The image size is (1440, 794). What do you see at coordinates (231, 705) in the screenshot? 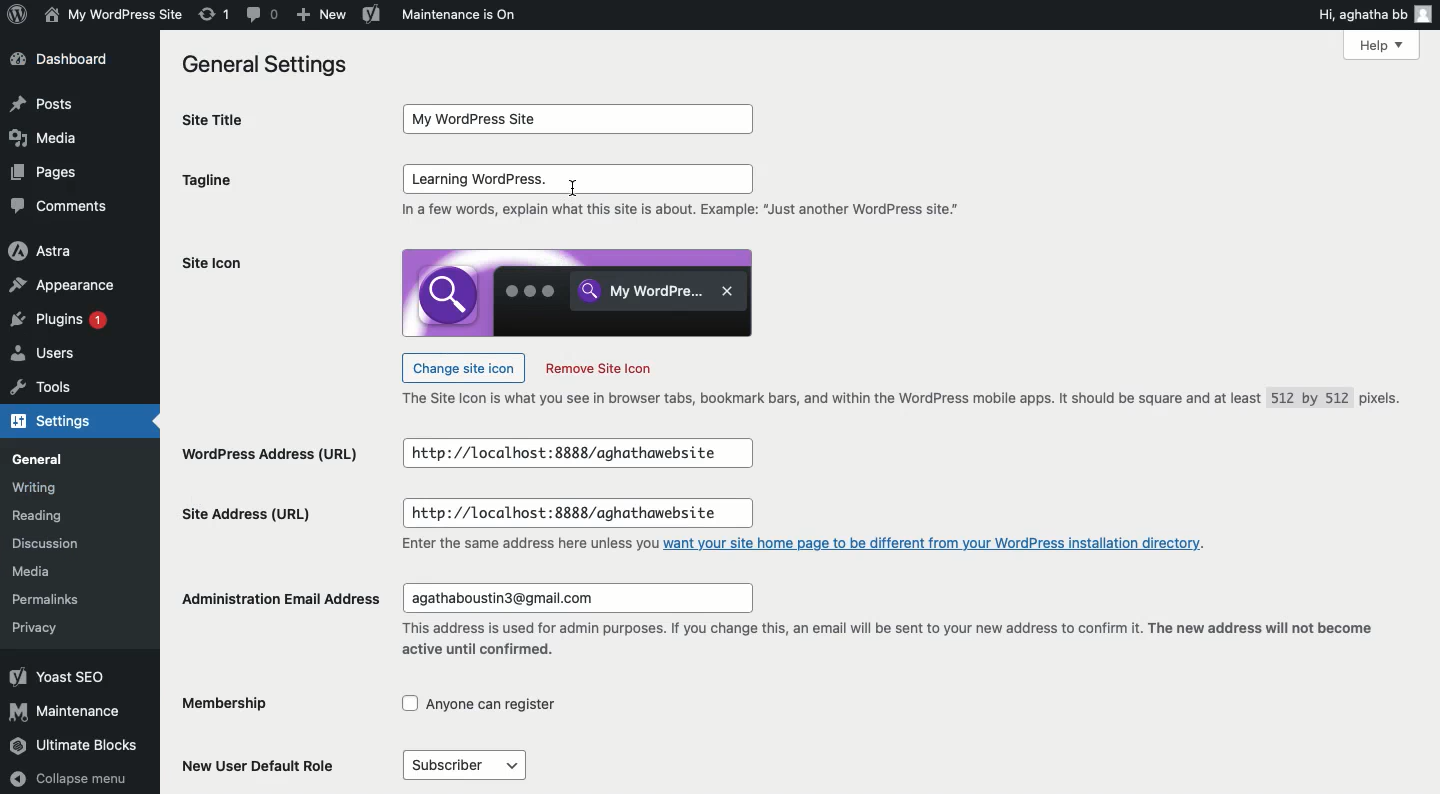
I see `Membership` at bounding box center [231, 705].